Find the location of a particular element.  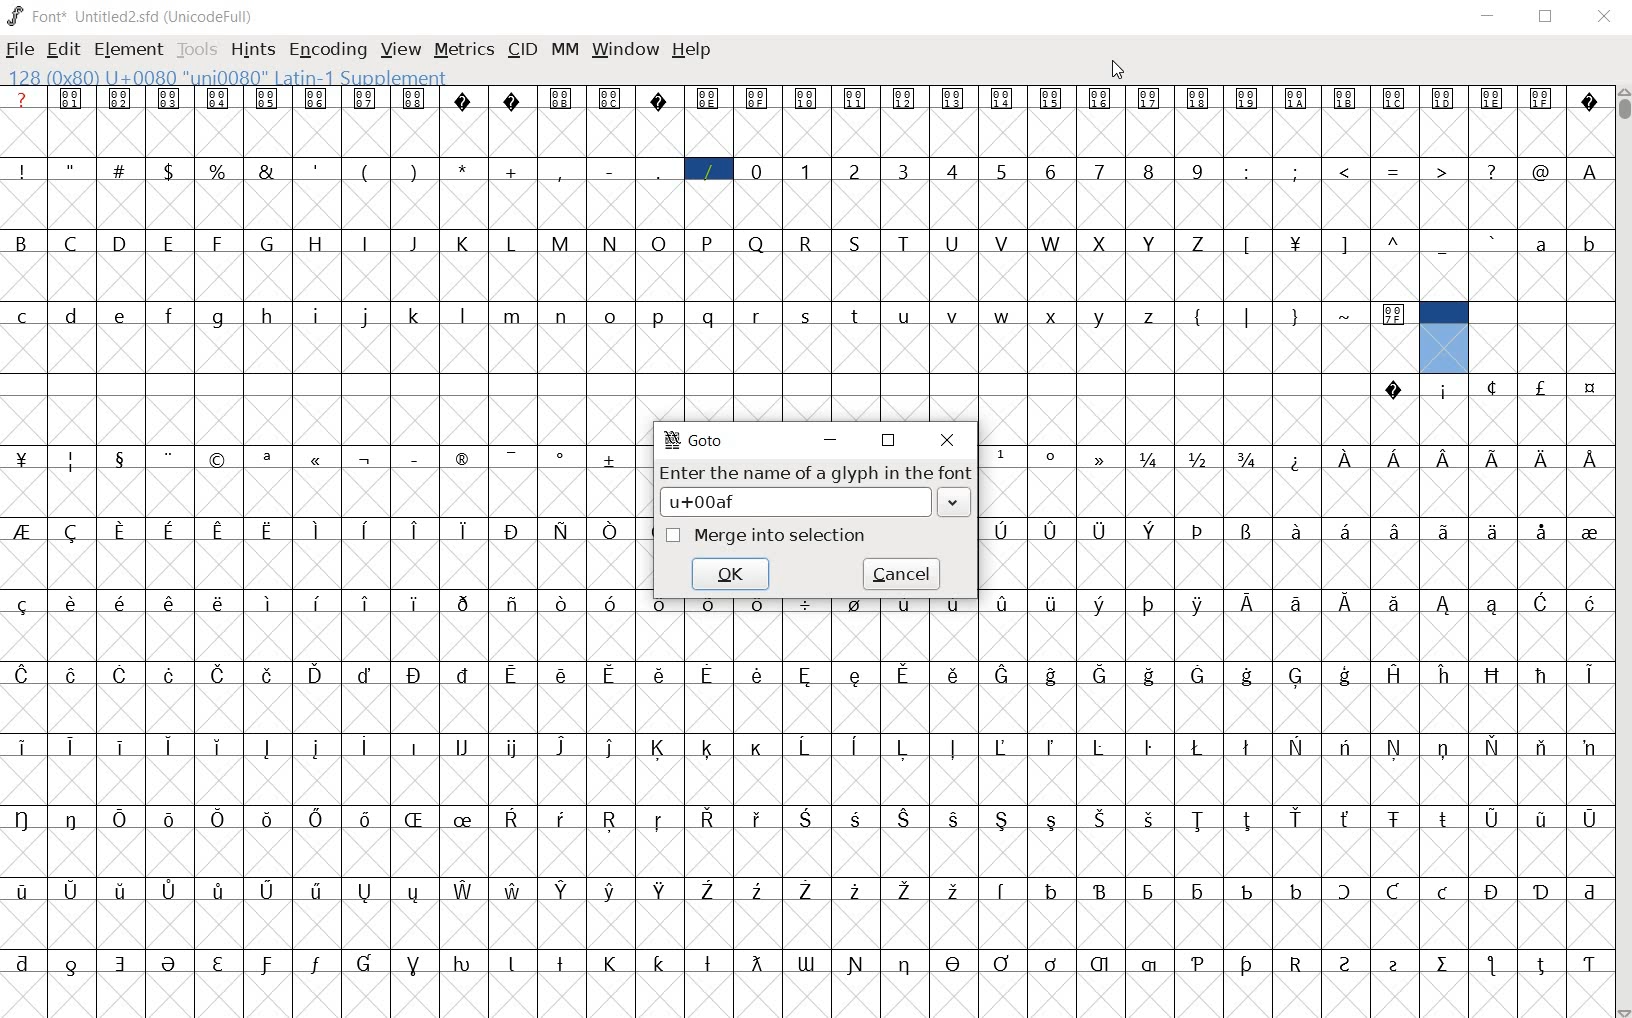

< is located at coordinates (1347, 171).